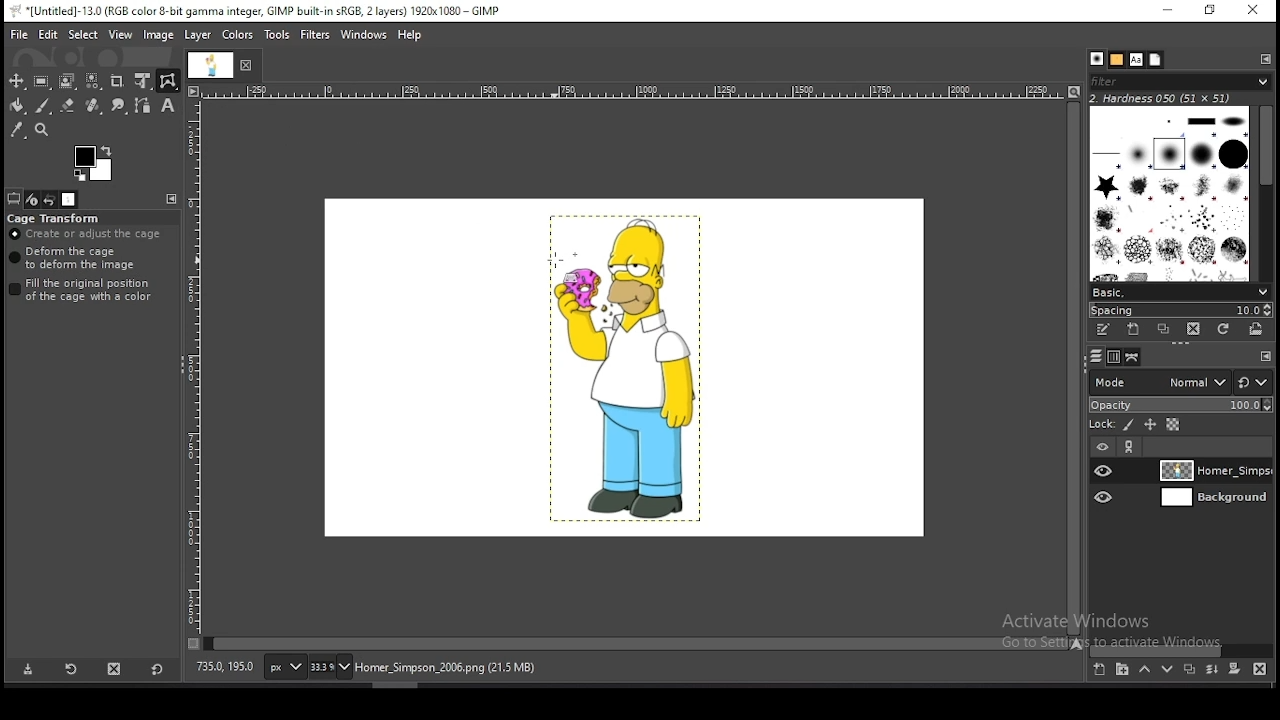  Describe the element at coordinates (1257, 669) in the screenshot. I see `delete layer` at that location.